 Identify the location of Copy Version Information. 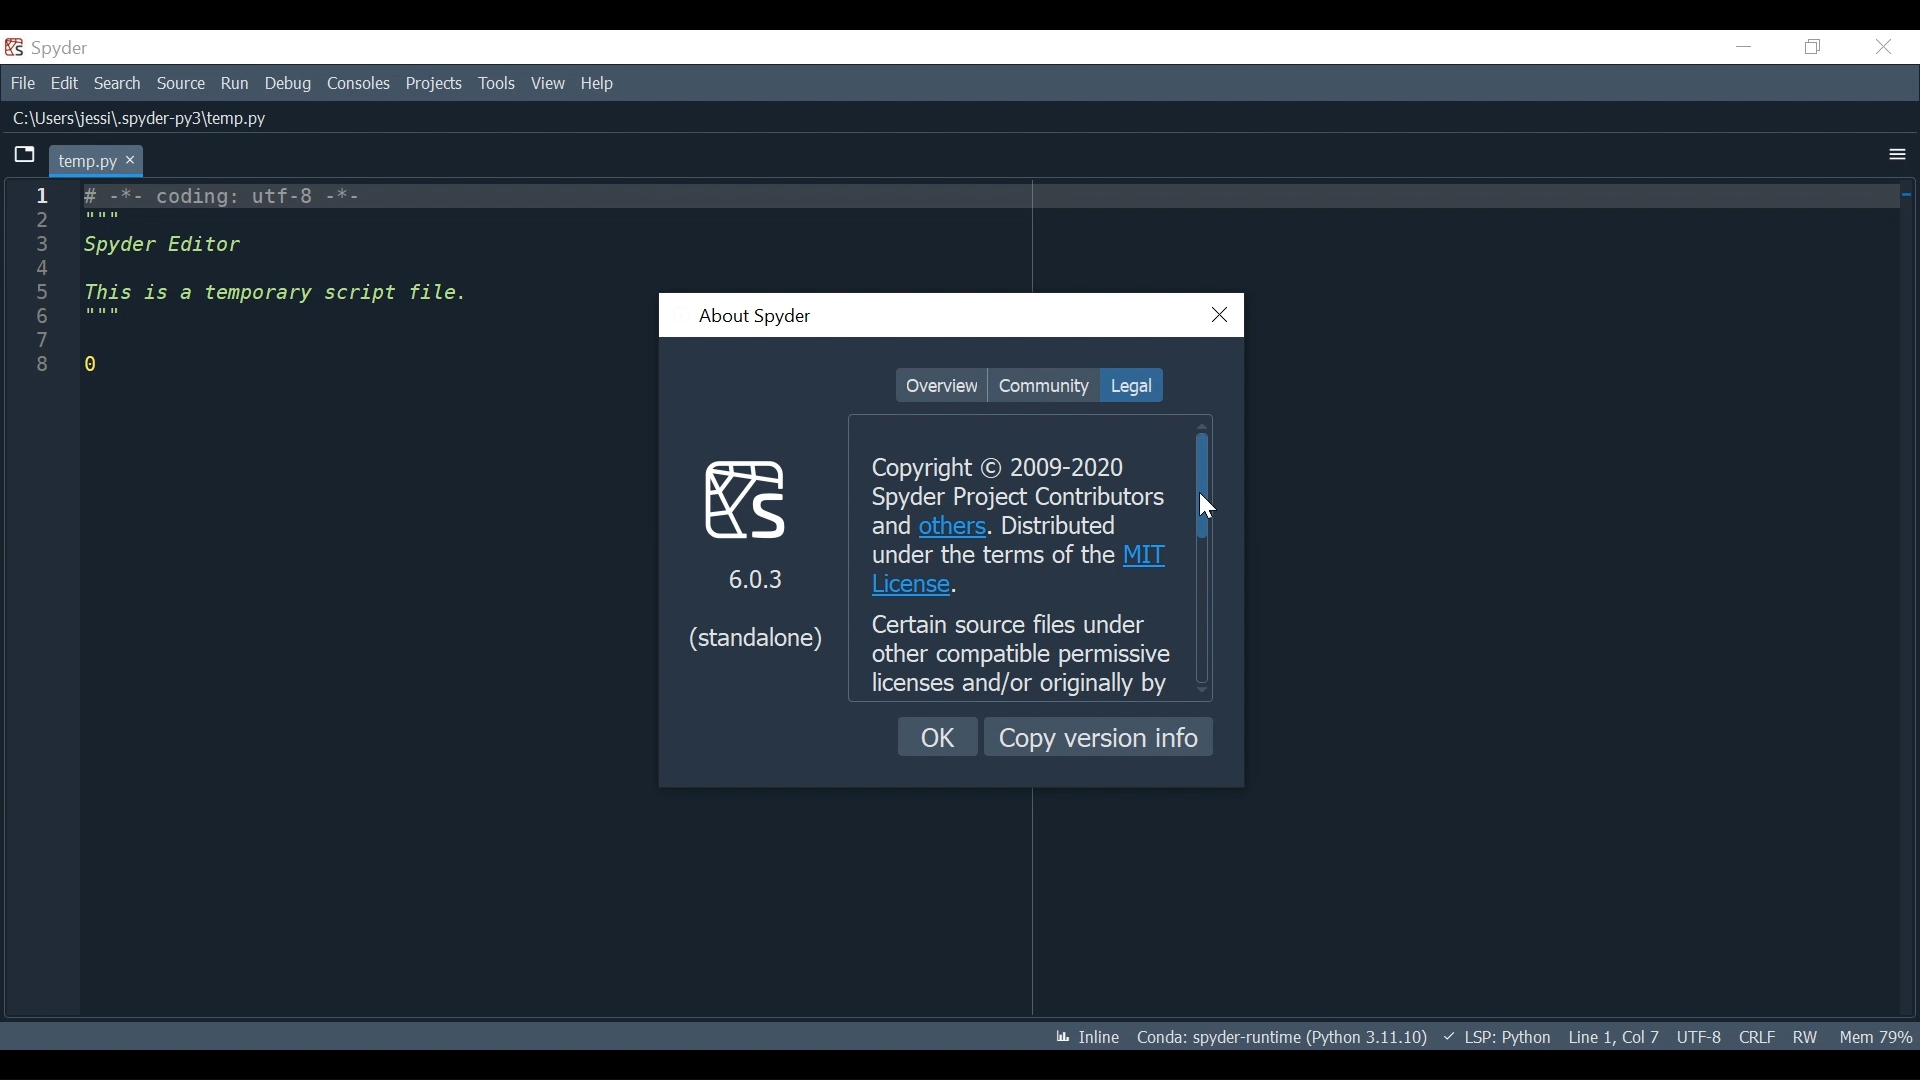
(1099, 736).